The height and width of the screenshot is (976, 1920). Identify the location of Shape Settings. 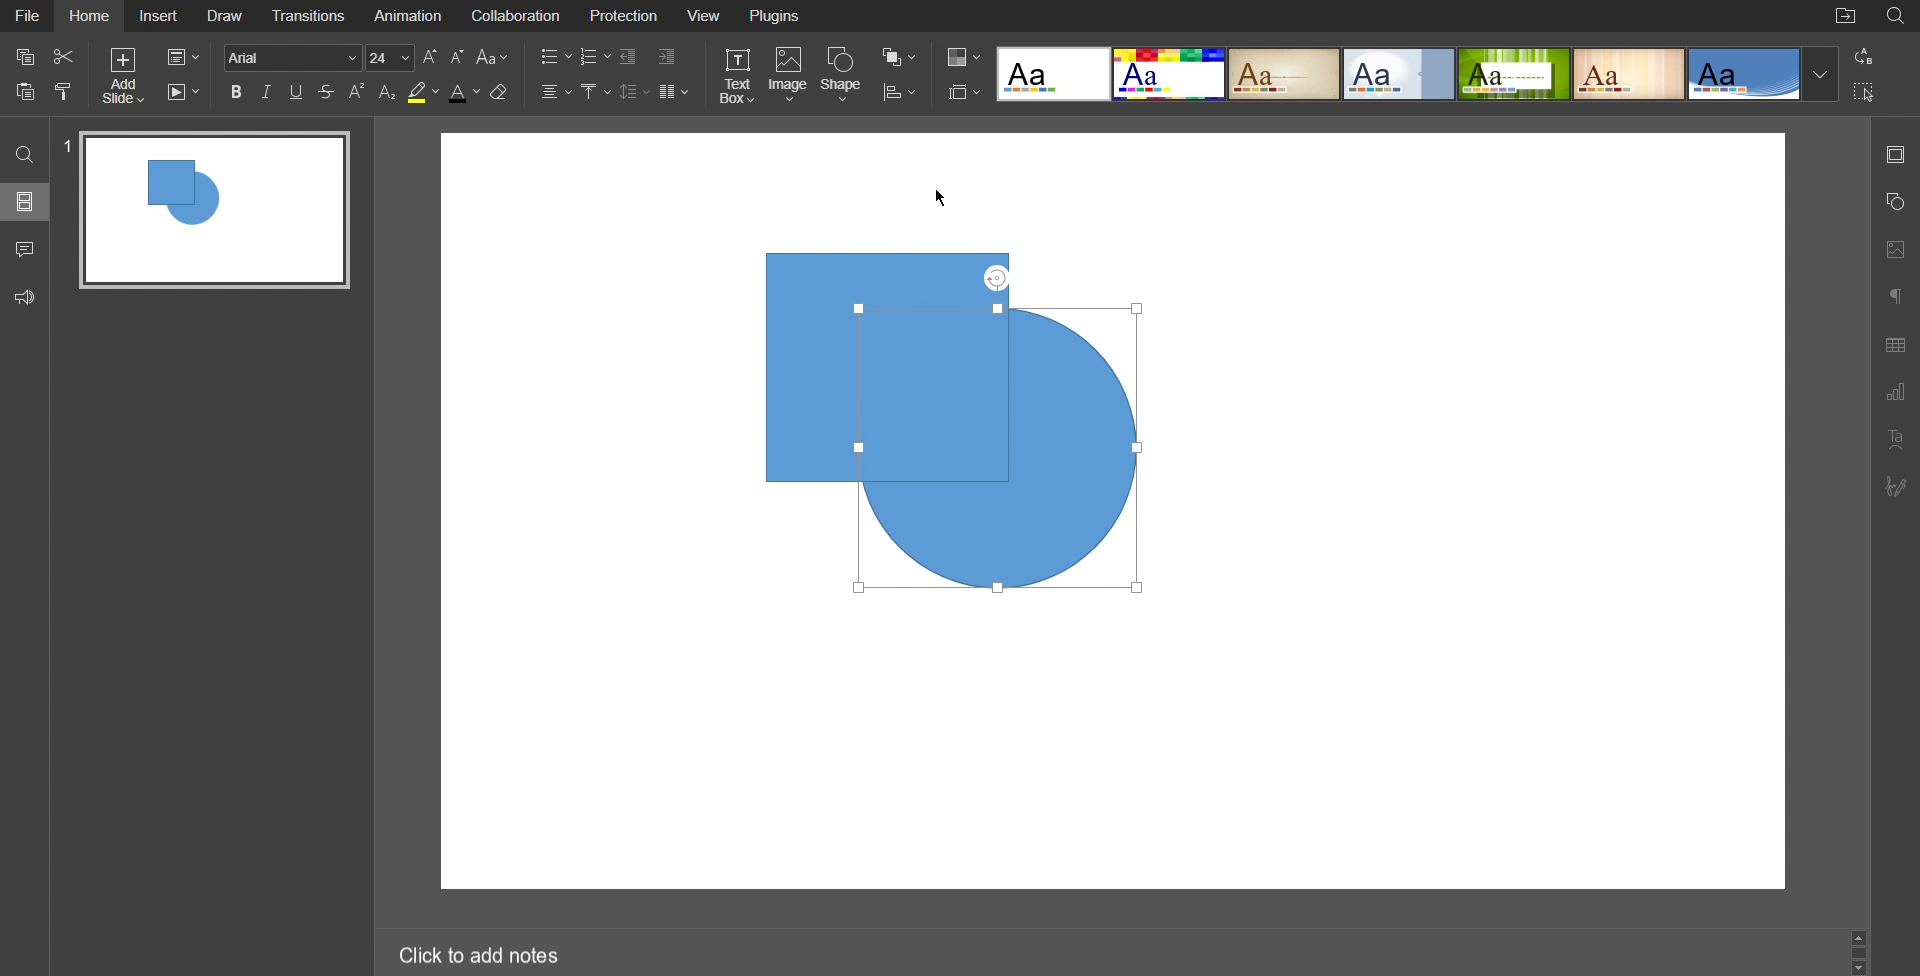
(1896, 203).